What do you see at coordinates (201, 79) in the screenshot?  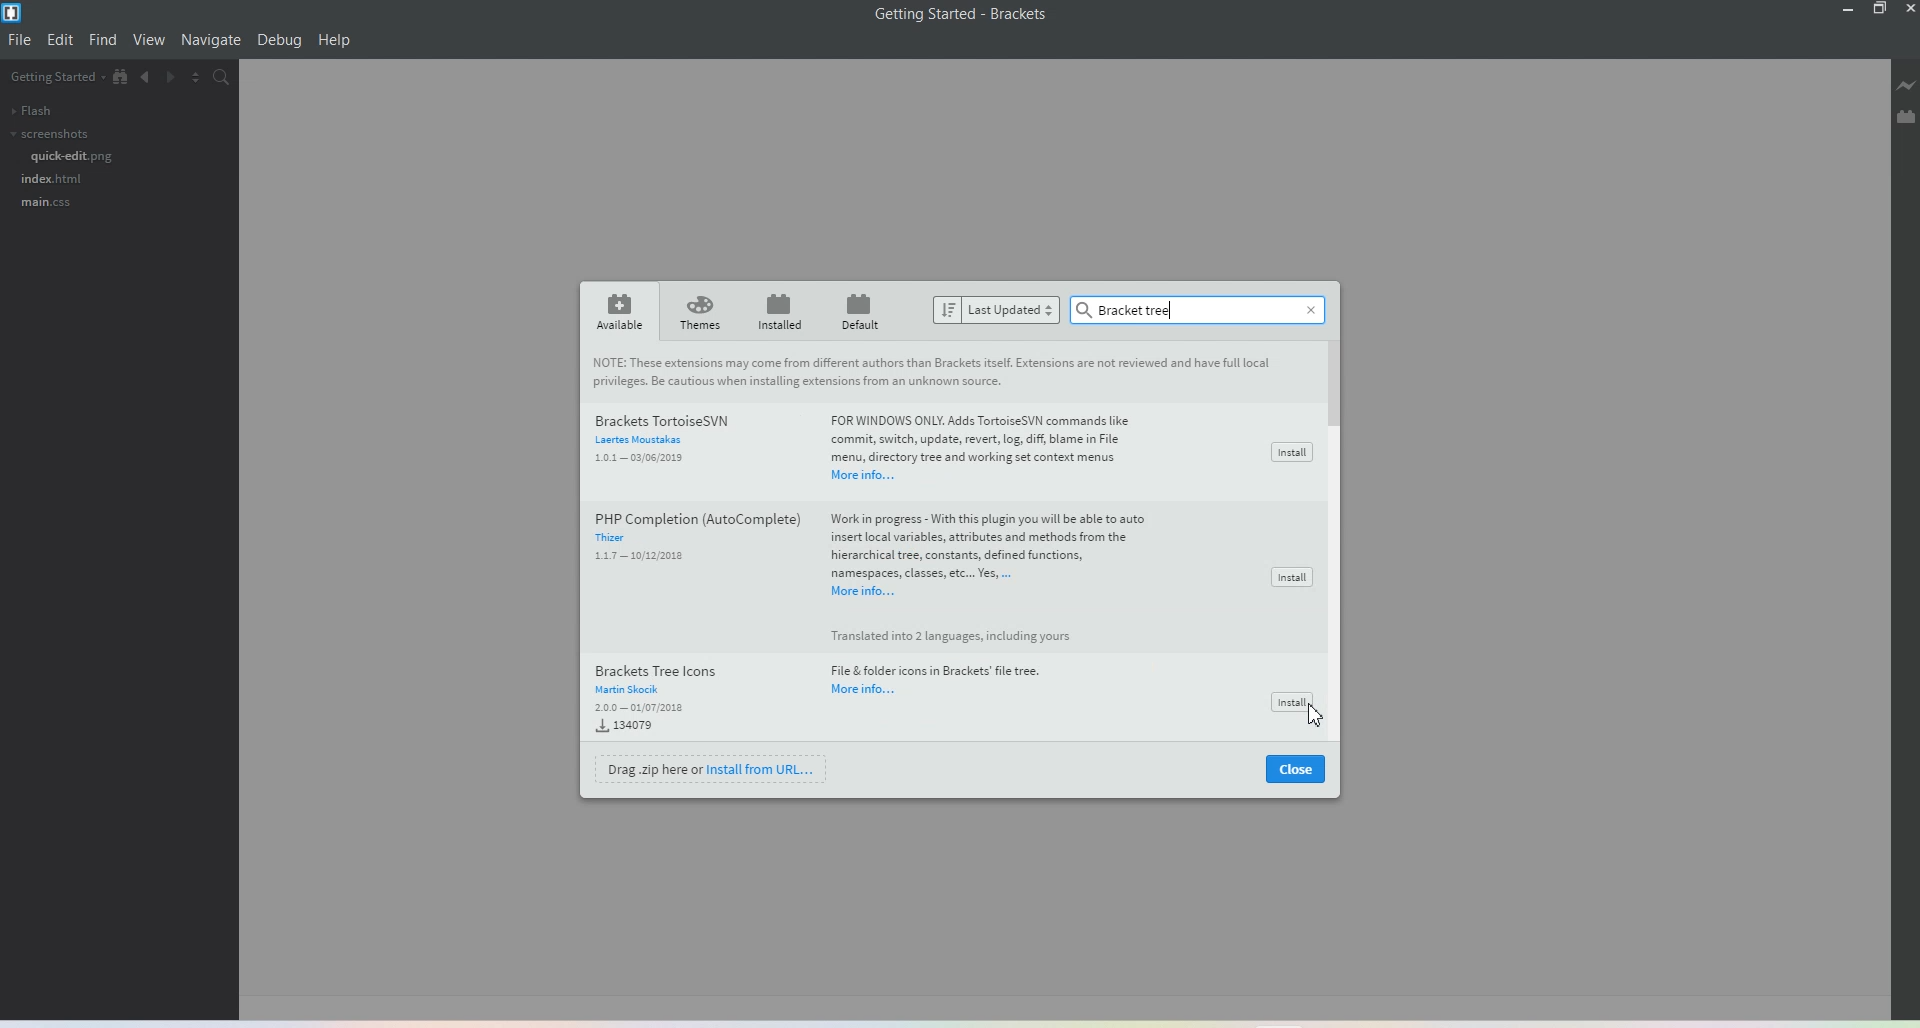 I see `Split the editor vertically or Horizontally` at bounding box center [201, 79].